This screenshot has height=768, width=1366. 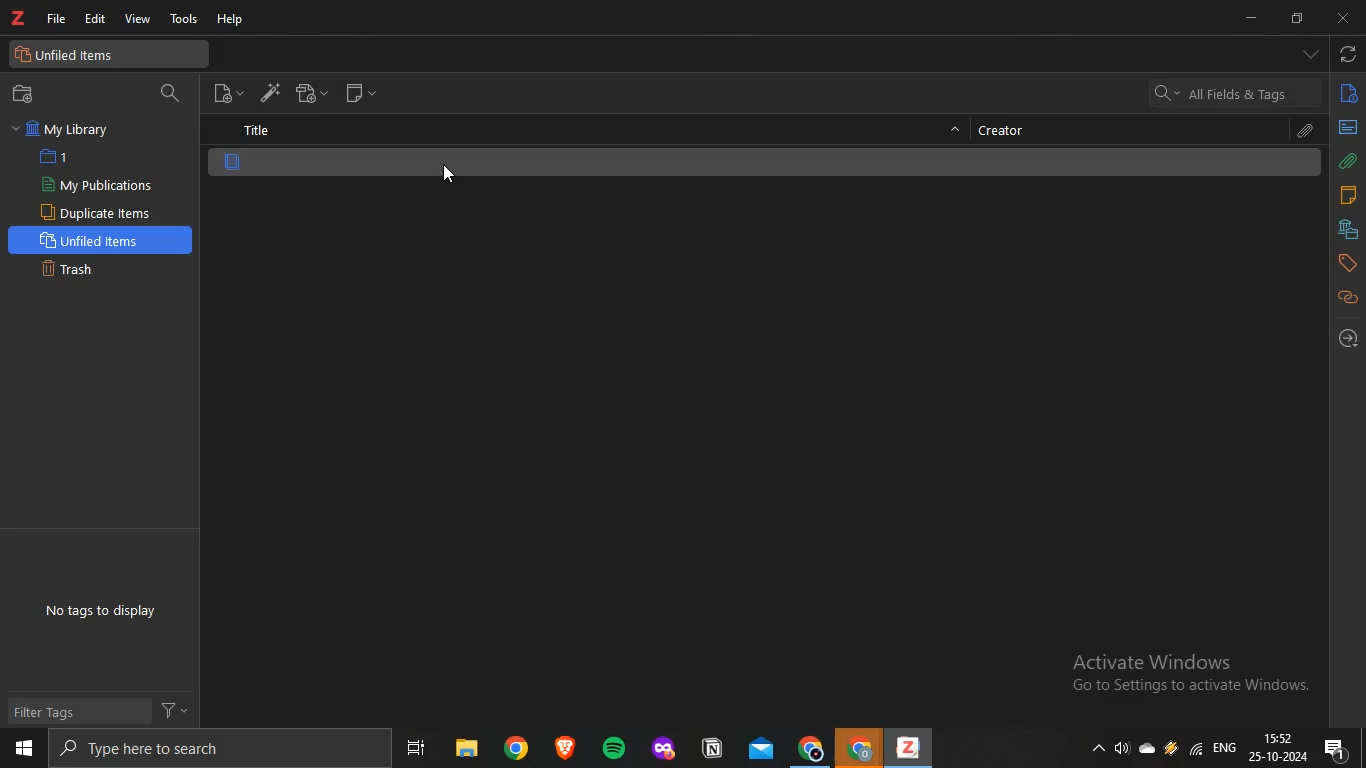 What do you see at coordinates (1341, 19) in the screenshot?
I see `close` at bounding box center [1341, 19].